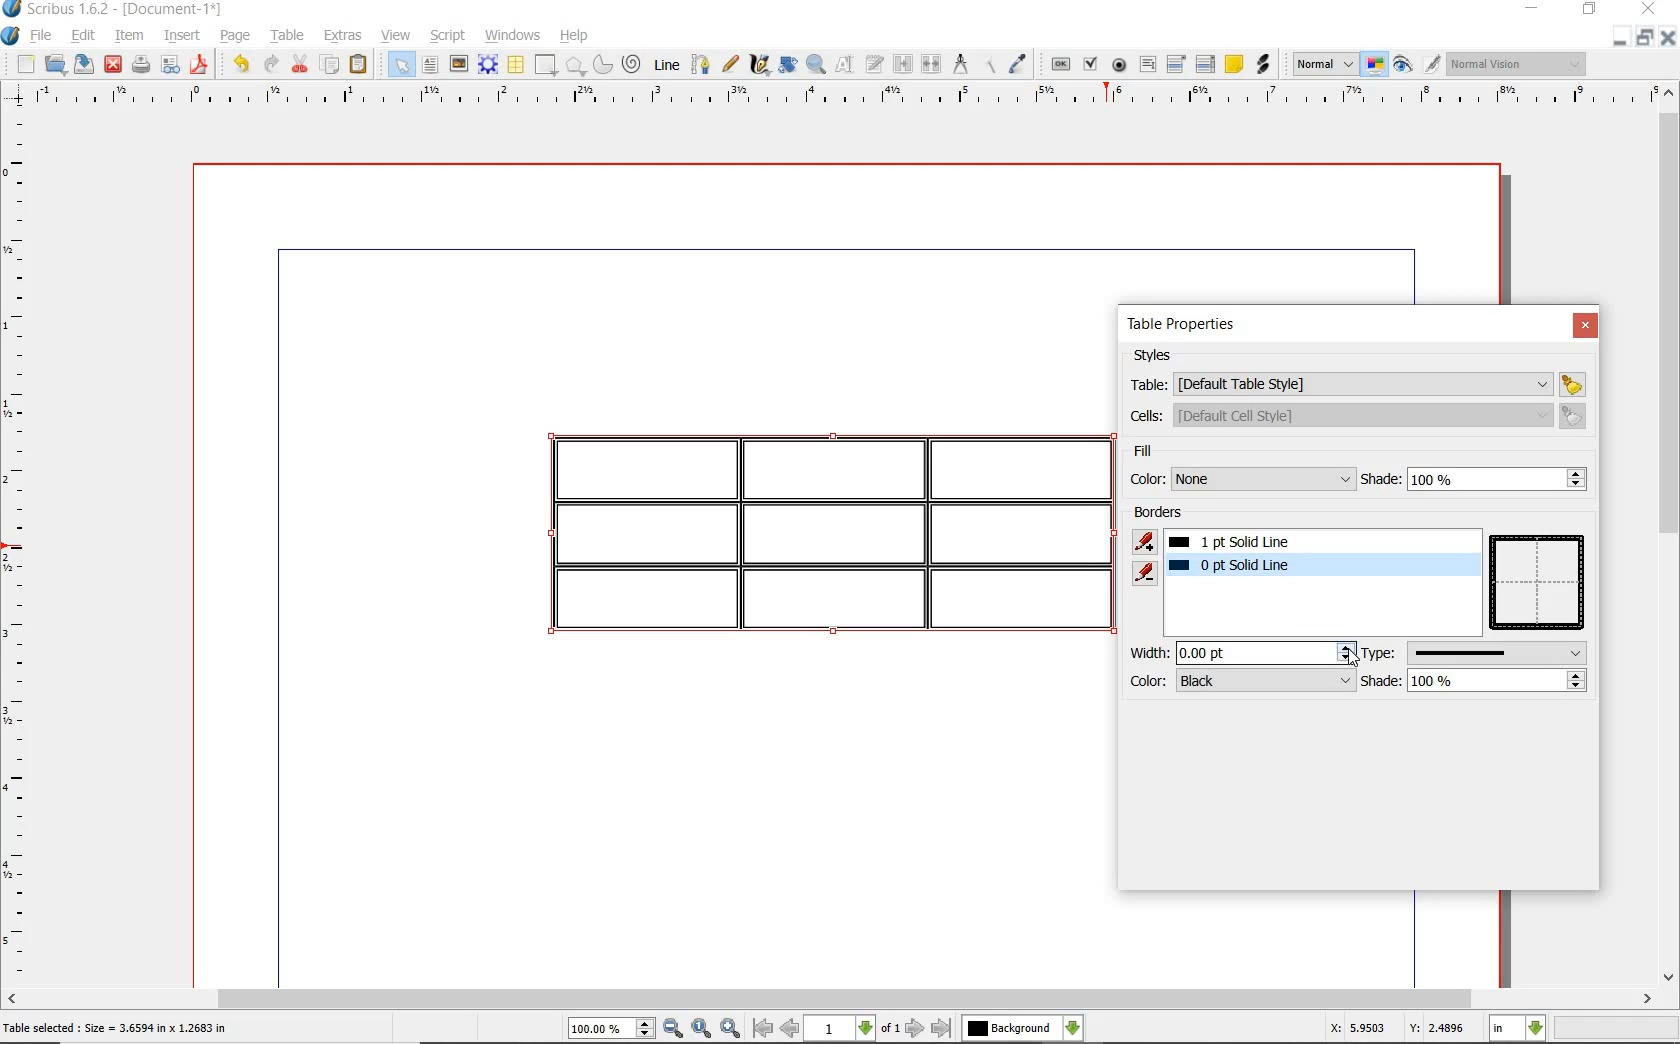 The height and width of the screenshot is (1044, 1680). What do you see at coordinates (1264, 65) in the screenshot?
I see `link annotation` at bounding box center [1264, 65].